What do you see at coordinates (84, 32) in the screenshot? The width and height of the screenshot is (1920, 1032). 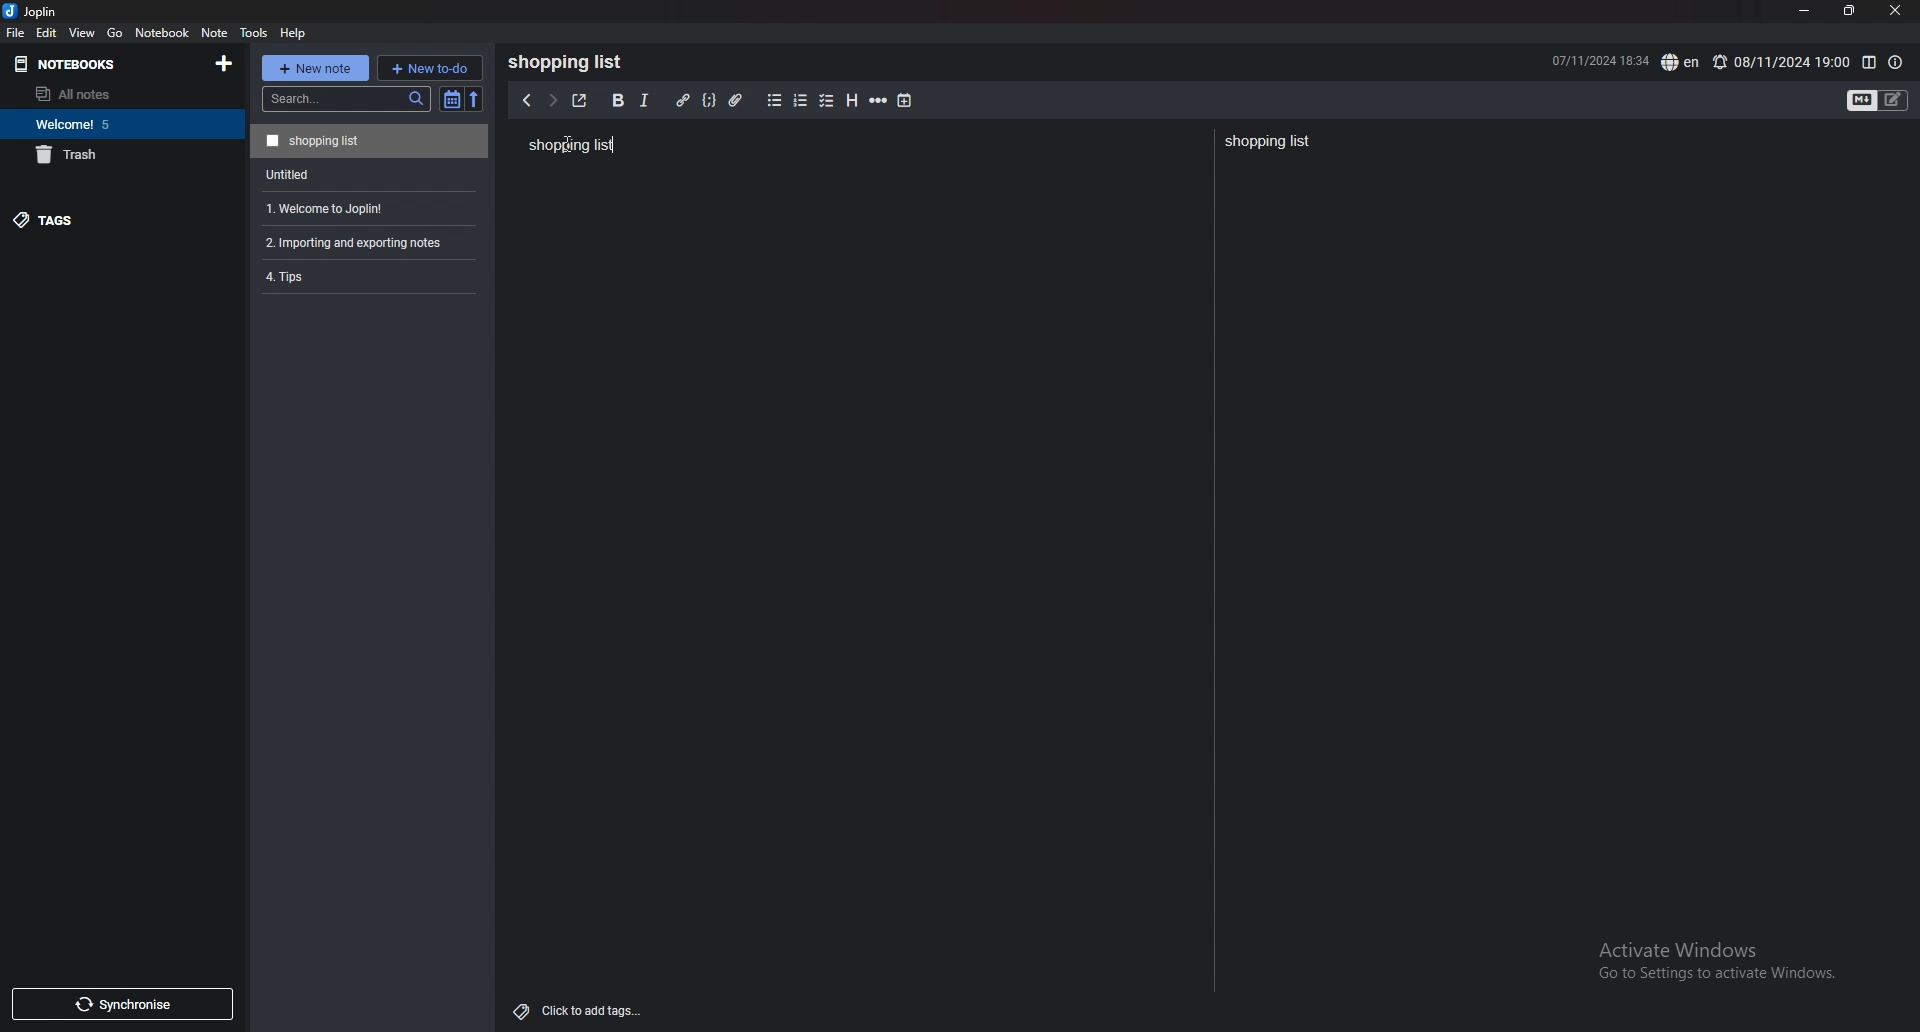 I see `view` at bounding box center [84, 32].